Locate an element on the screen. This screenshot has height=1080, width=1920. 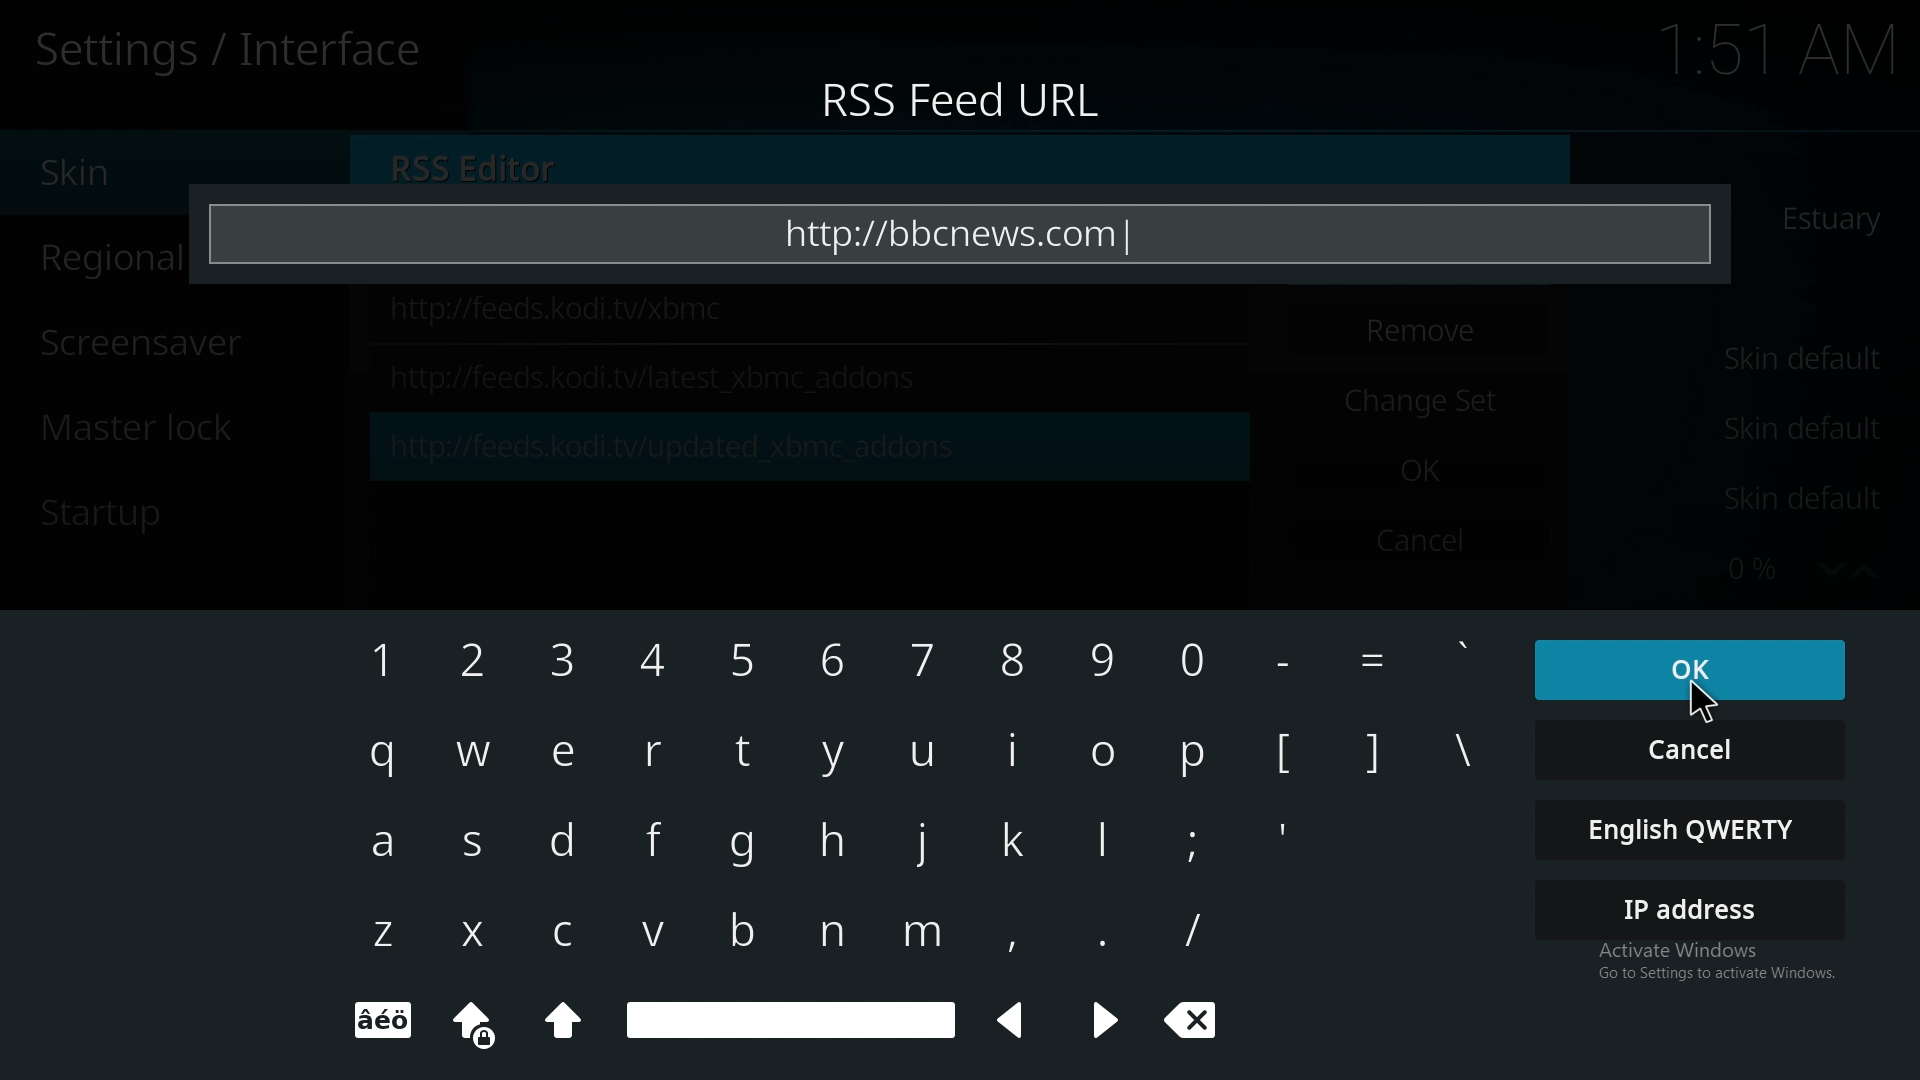
cancel is located at coordinates (1693, 751).